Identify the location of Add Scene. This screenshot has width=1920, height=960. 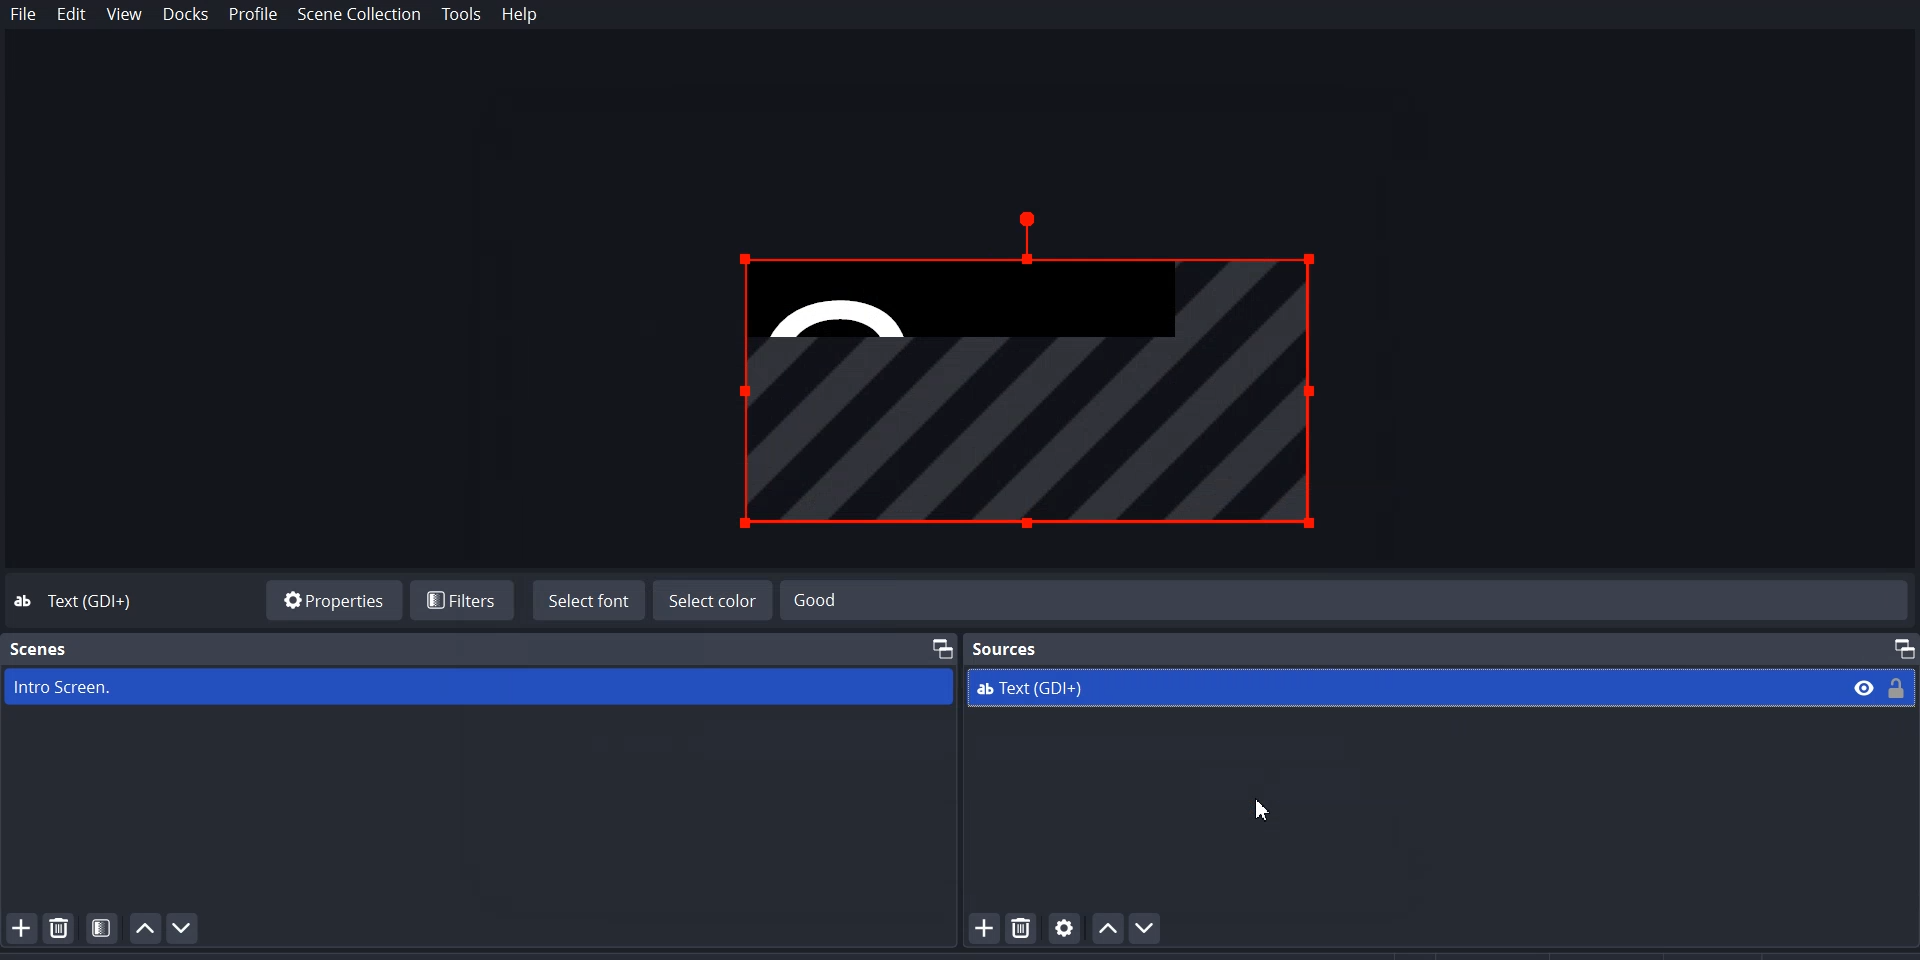
(18, 927).